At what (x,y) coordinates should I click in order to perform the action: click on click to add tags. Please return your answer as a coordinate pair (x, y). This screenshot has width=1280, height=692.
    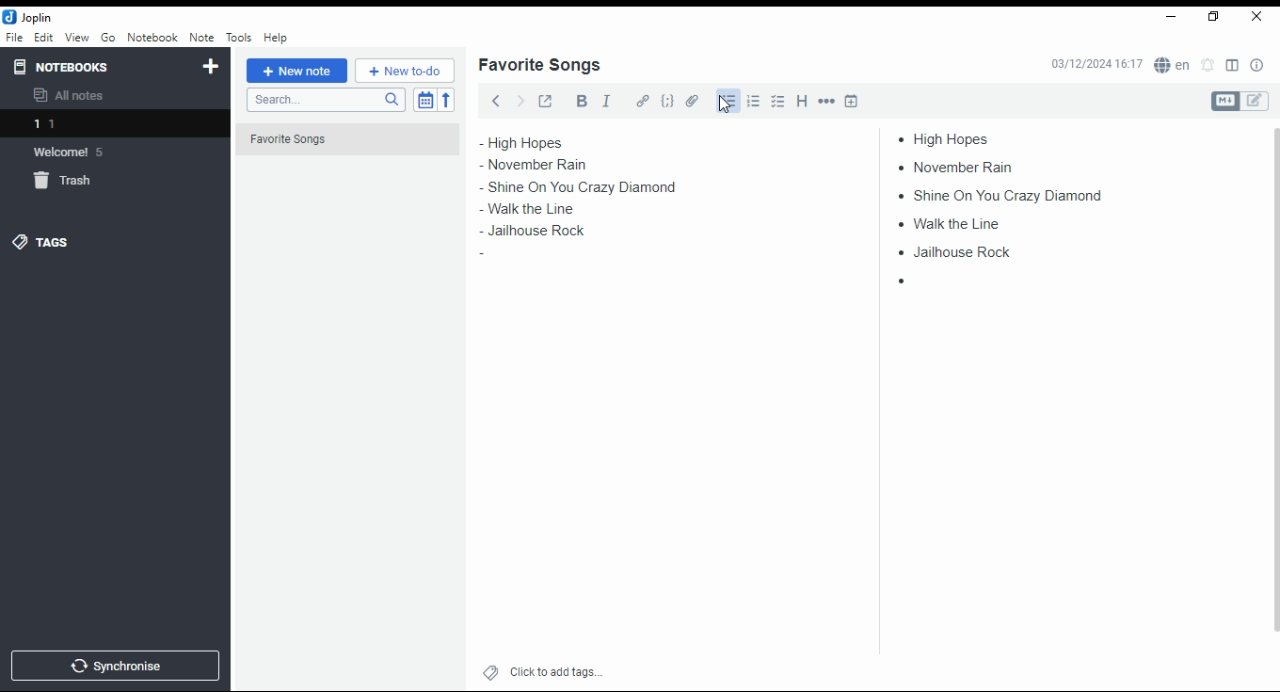
    Looking at the image, I should click on (556, 669).